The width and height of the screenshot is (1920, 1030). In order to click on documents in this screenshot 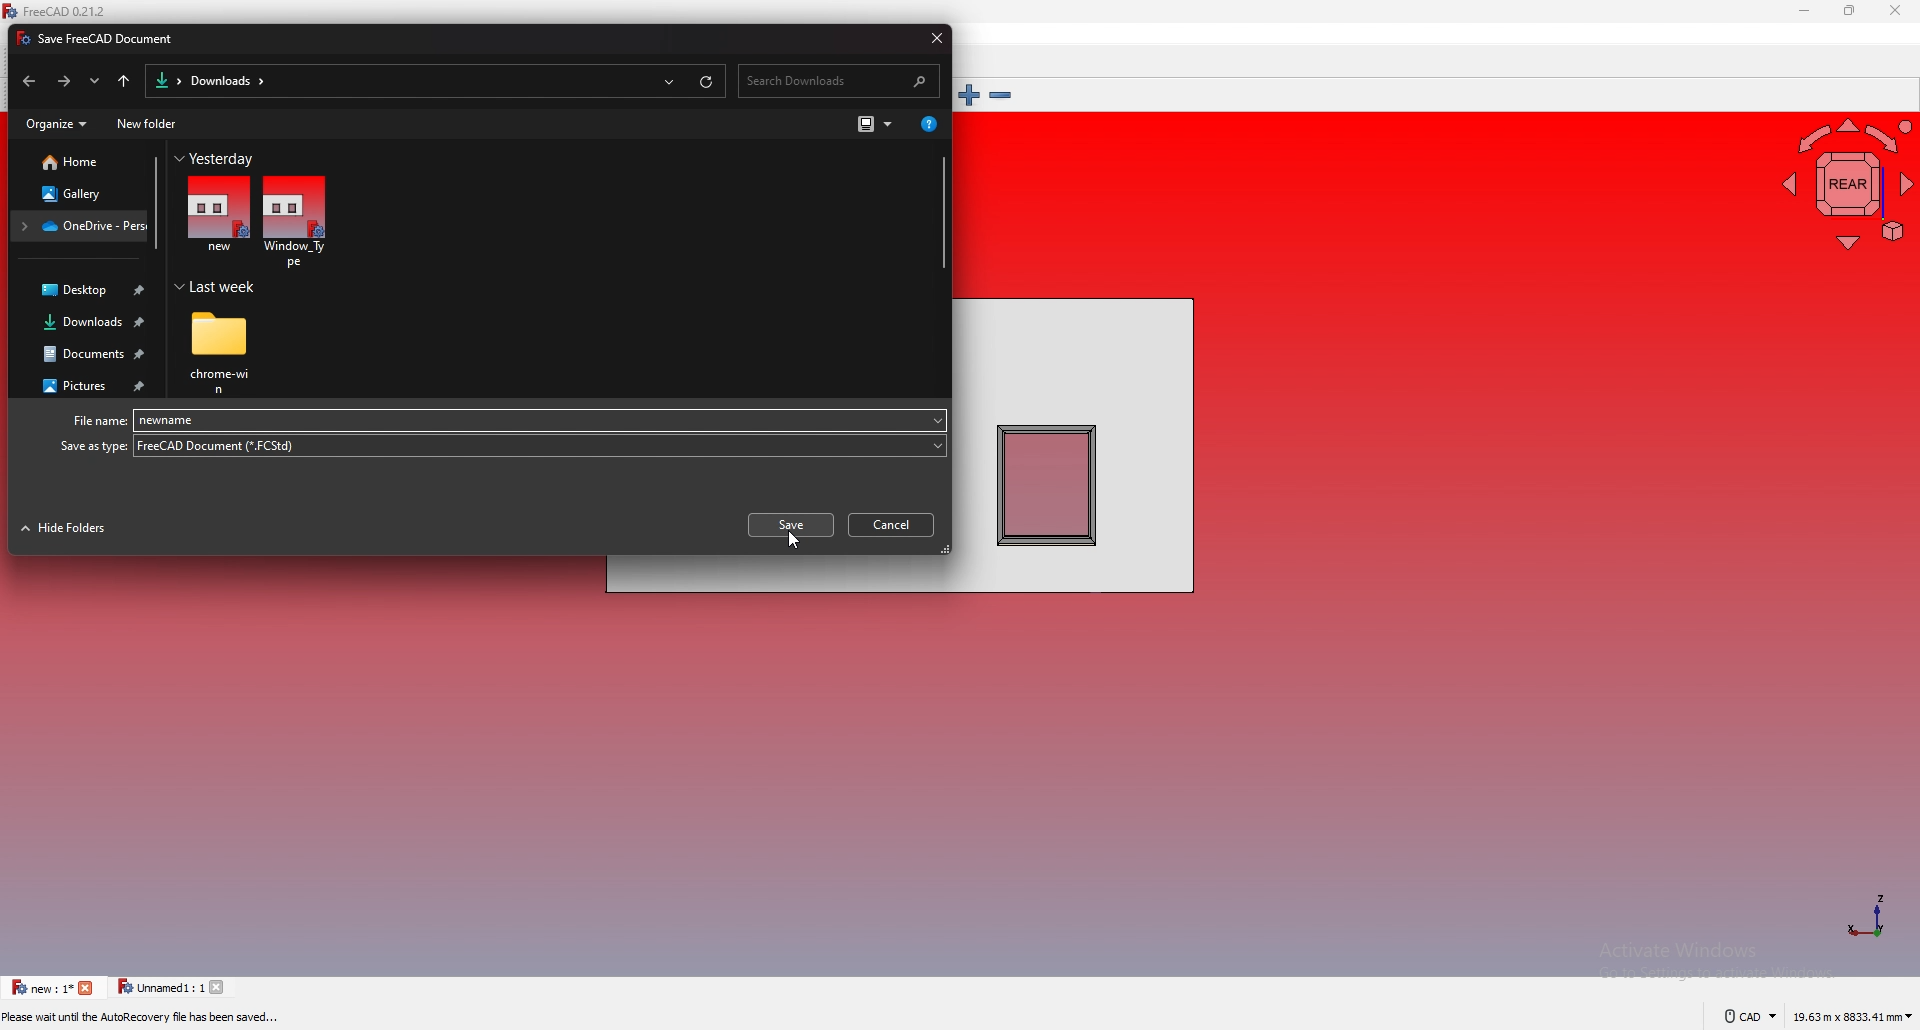, I will do `click(83, 354)`.